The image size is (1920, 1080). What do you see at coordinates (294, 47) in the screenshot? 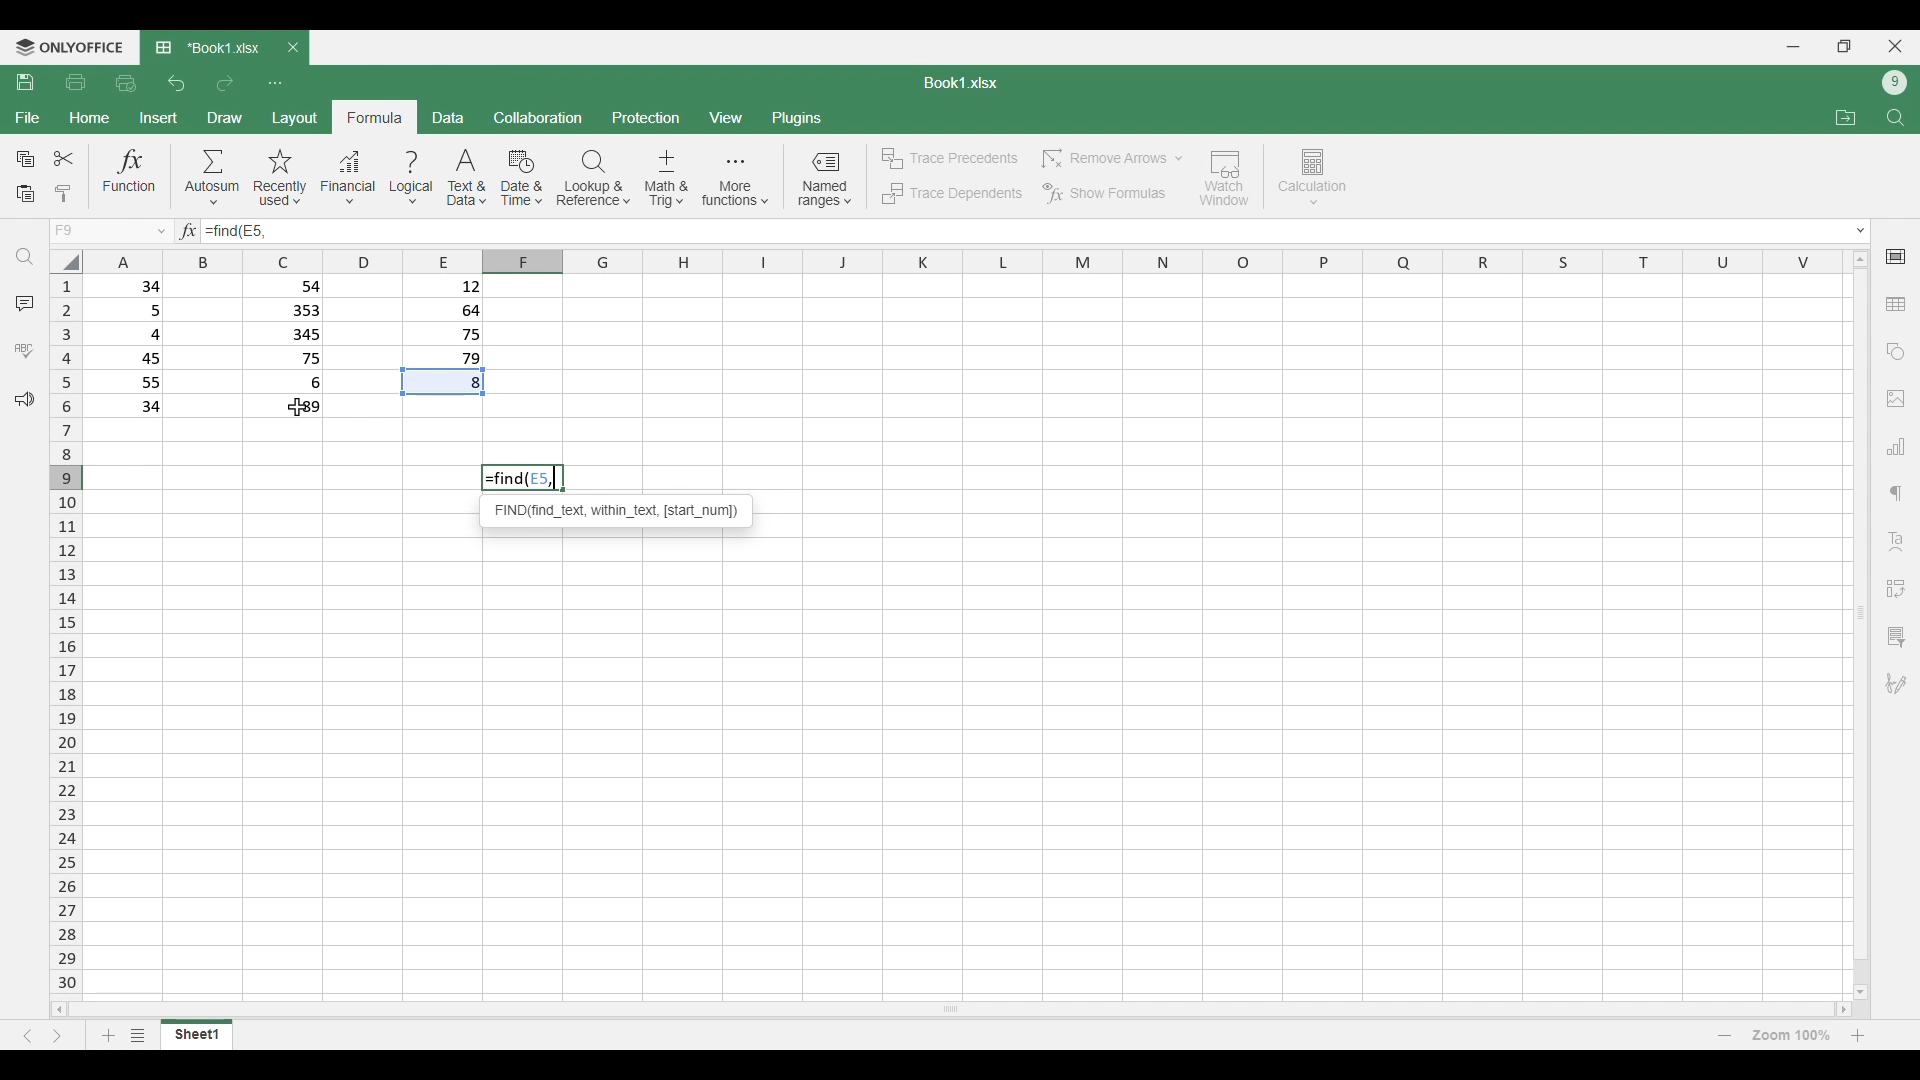
I see `Close tab` at bounding box center [294, 47].